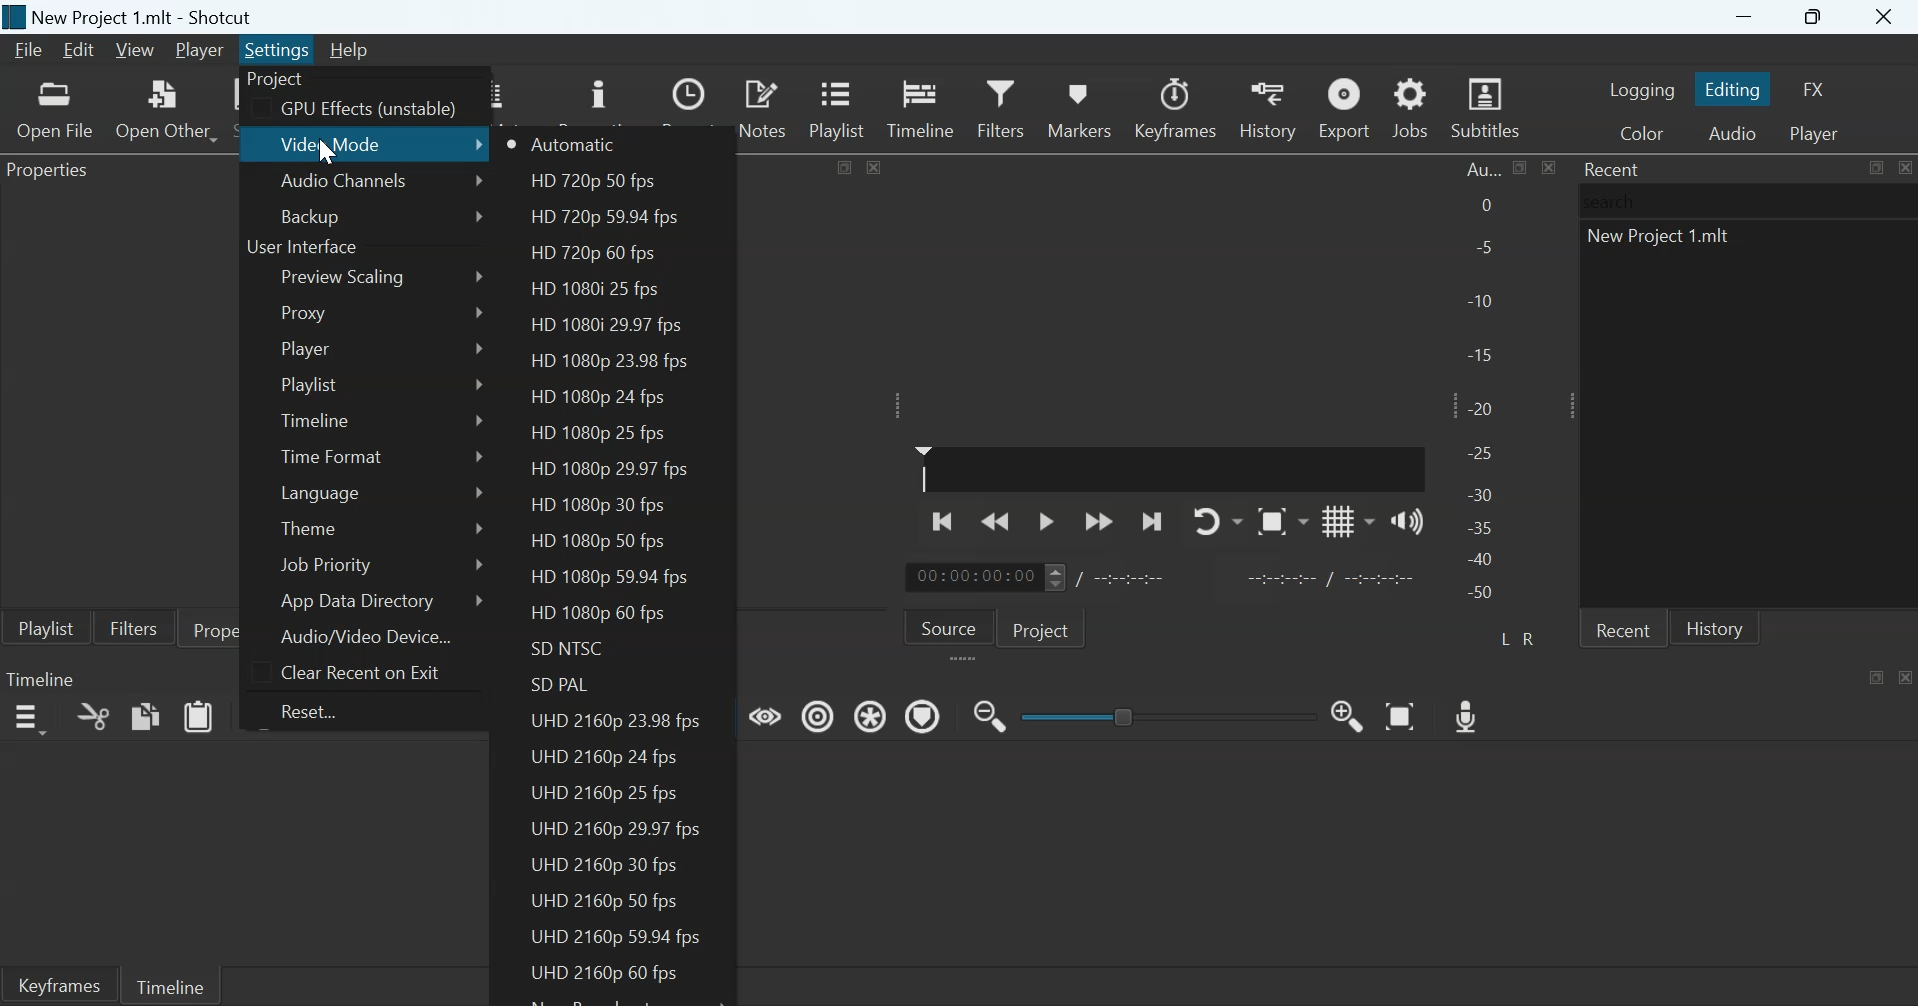 The height and width of the screenshot is (1006, 1918). Describe the element at coordinates (1532, 638) in the screenshot. I see `Right` at that location.